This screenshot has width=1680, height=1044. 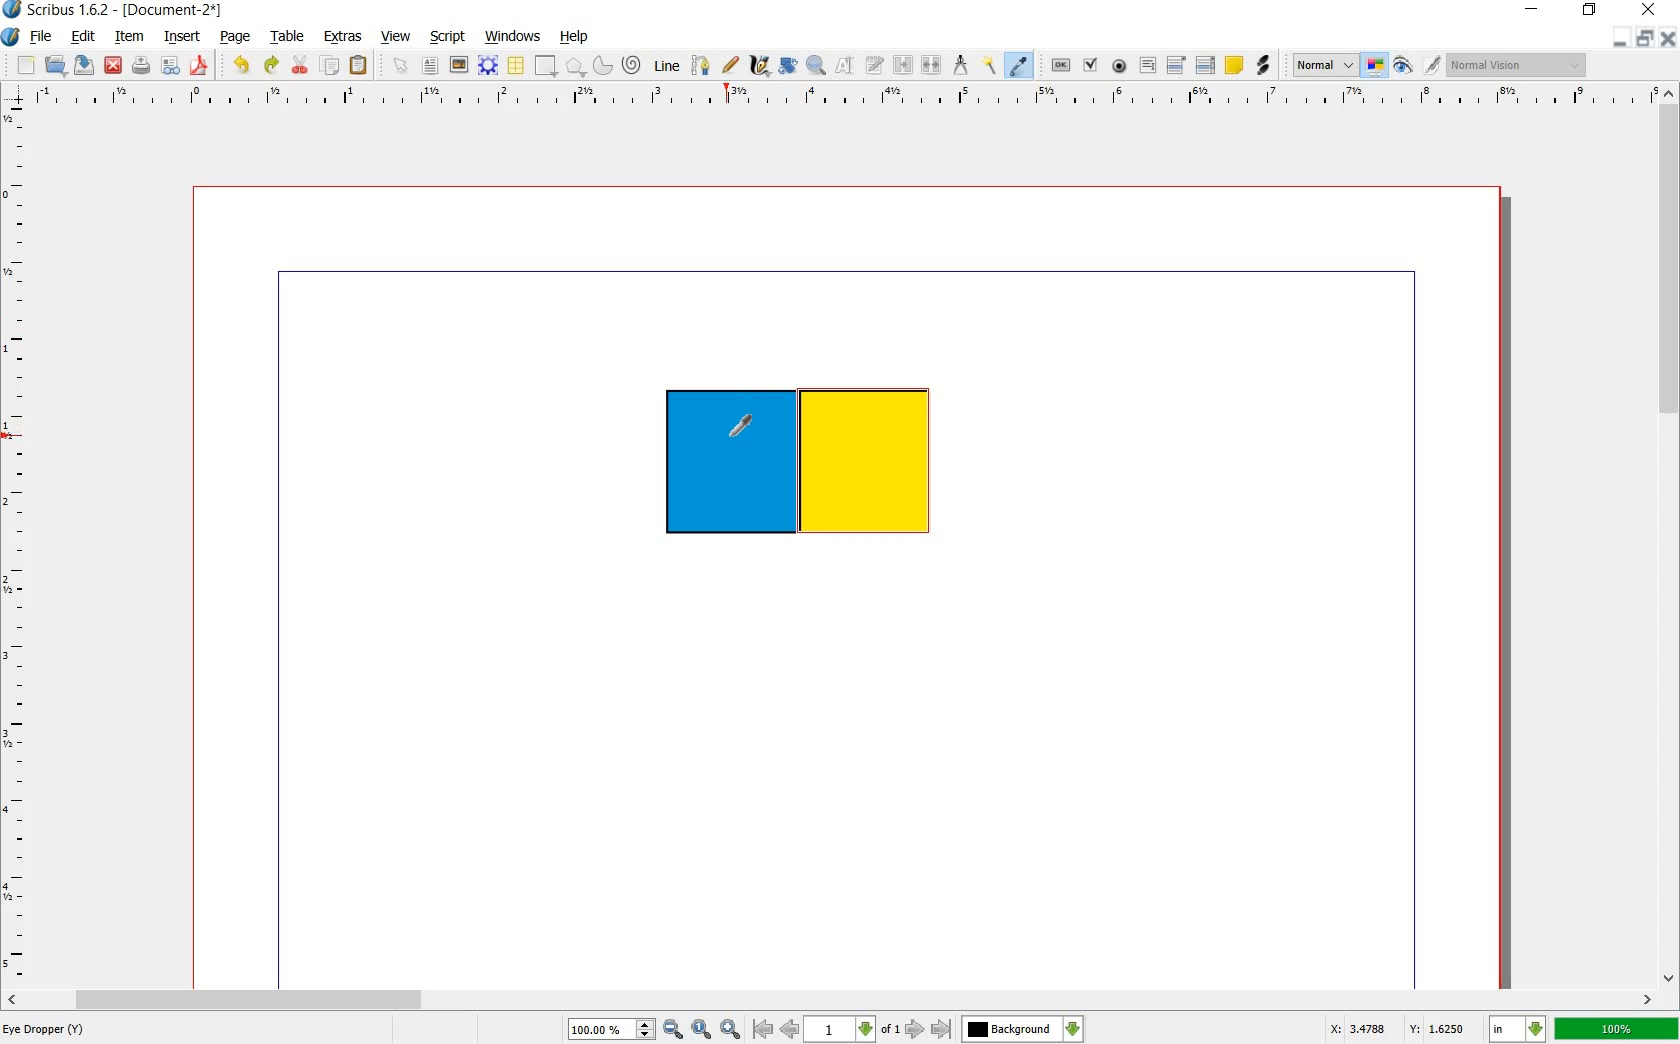 I want to click on bezier curve, so click(x=702, y=68).